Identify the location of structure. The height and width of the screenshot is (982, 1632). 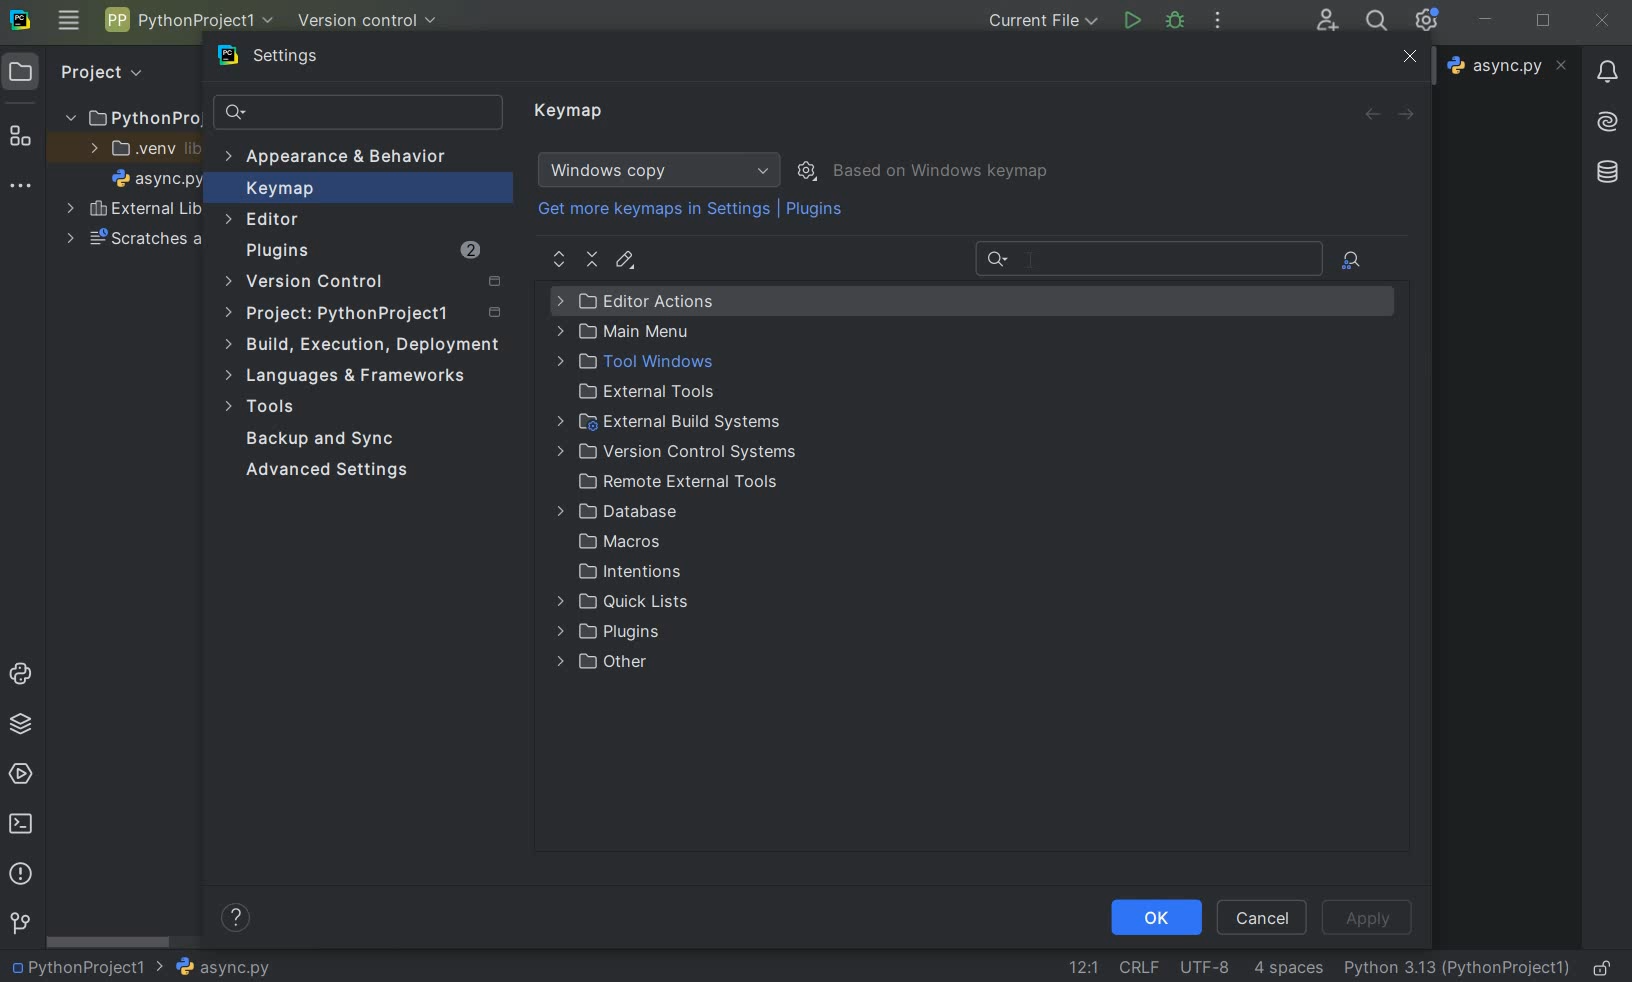
(21, 138).